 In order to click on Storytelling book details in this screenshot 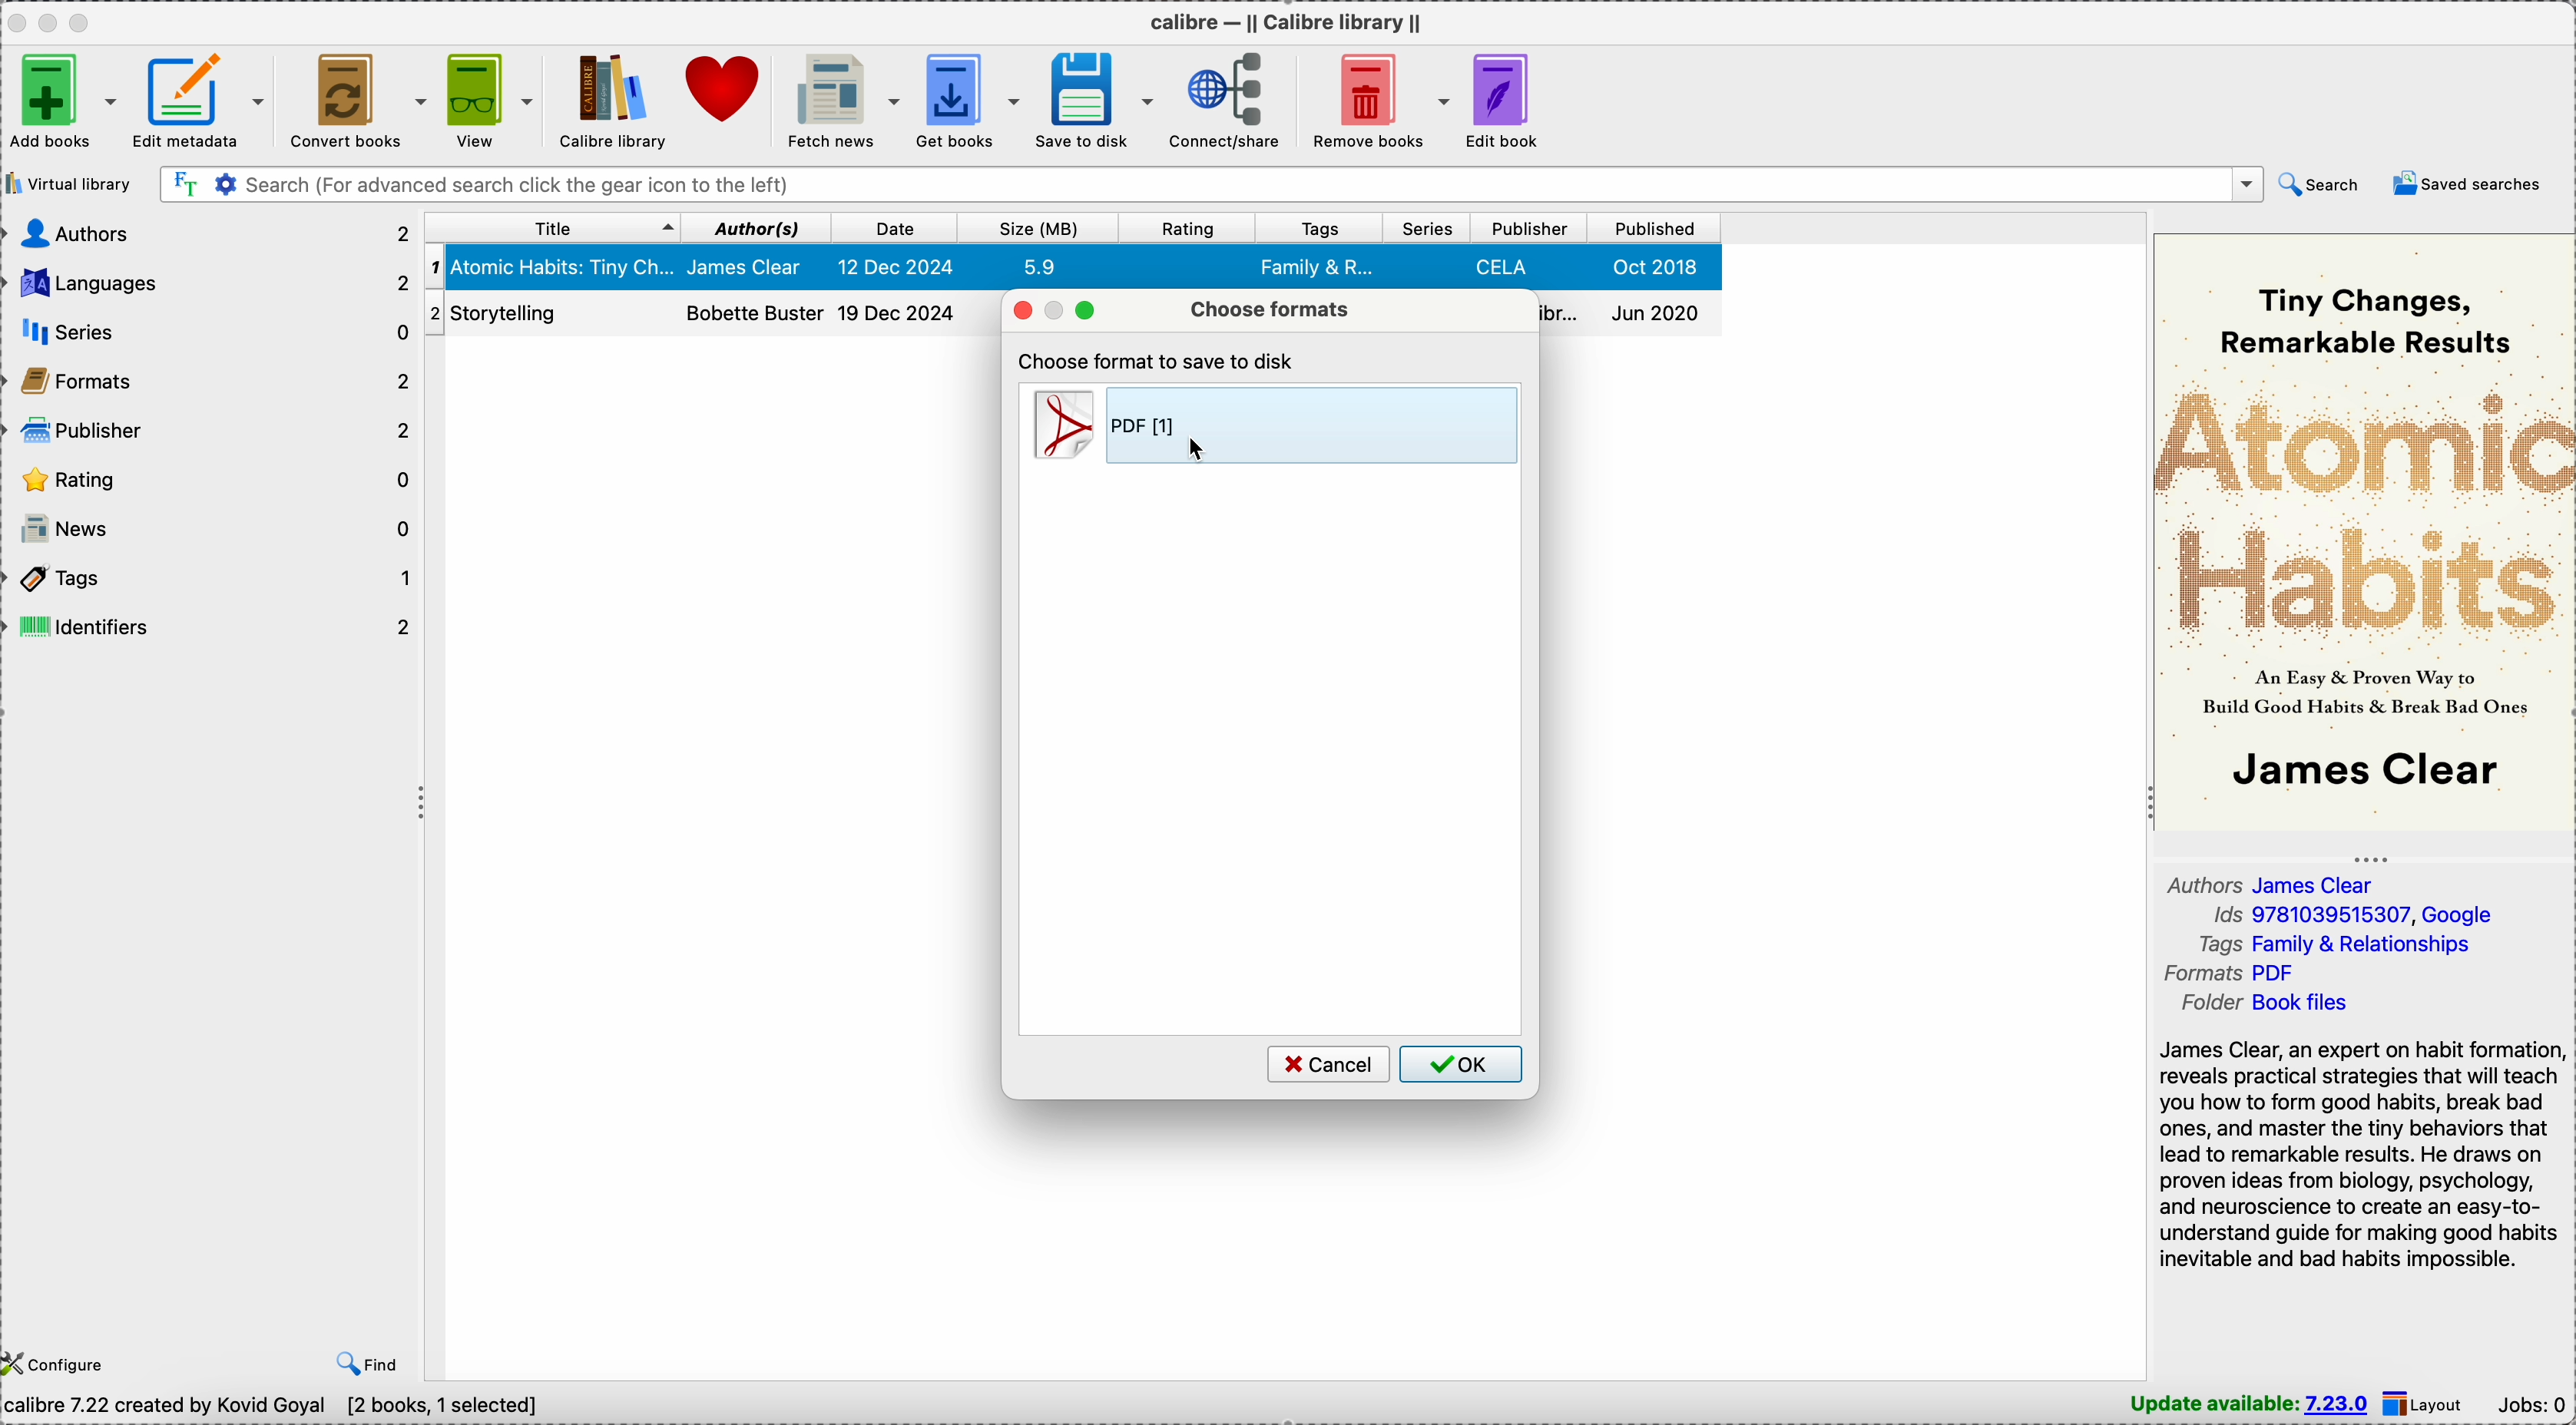, I will do `click(710, 314)`.